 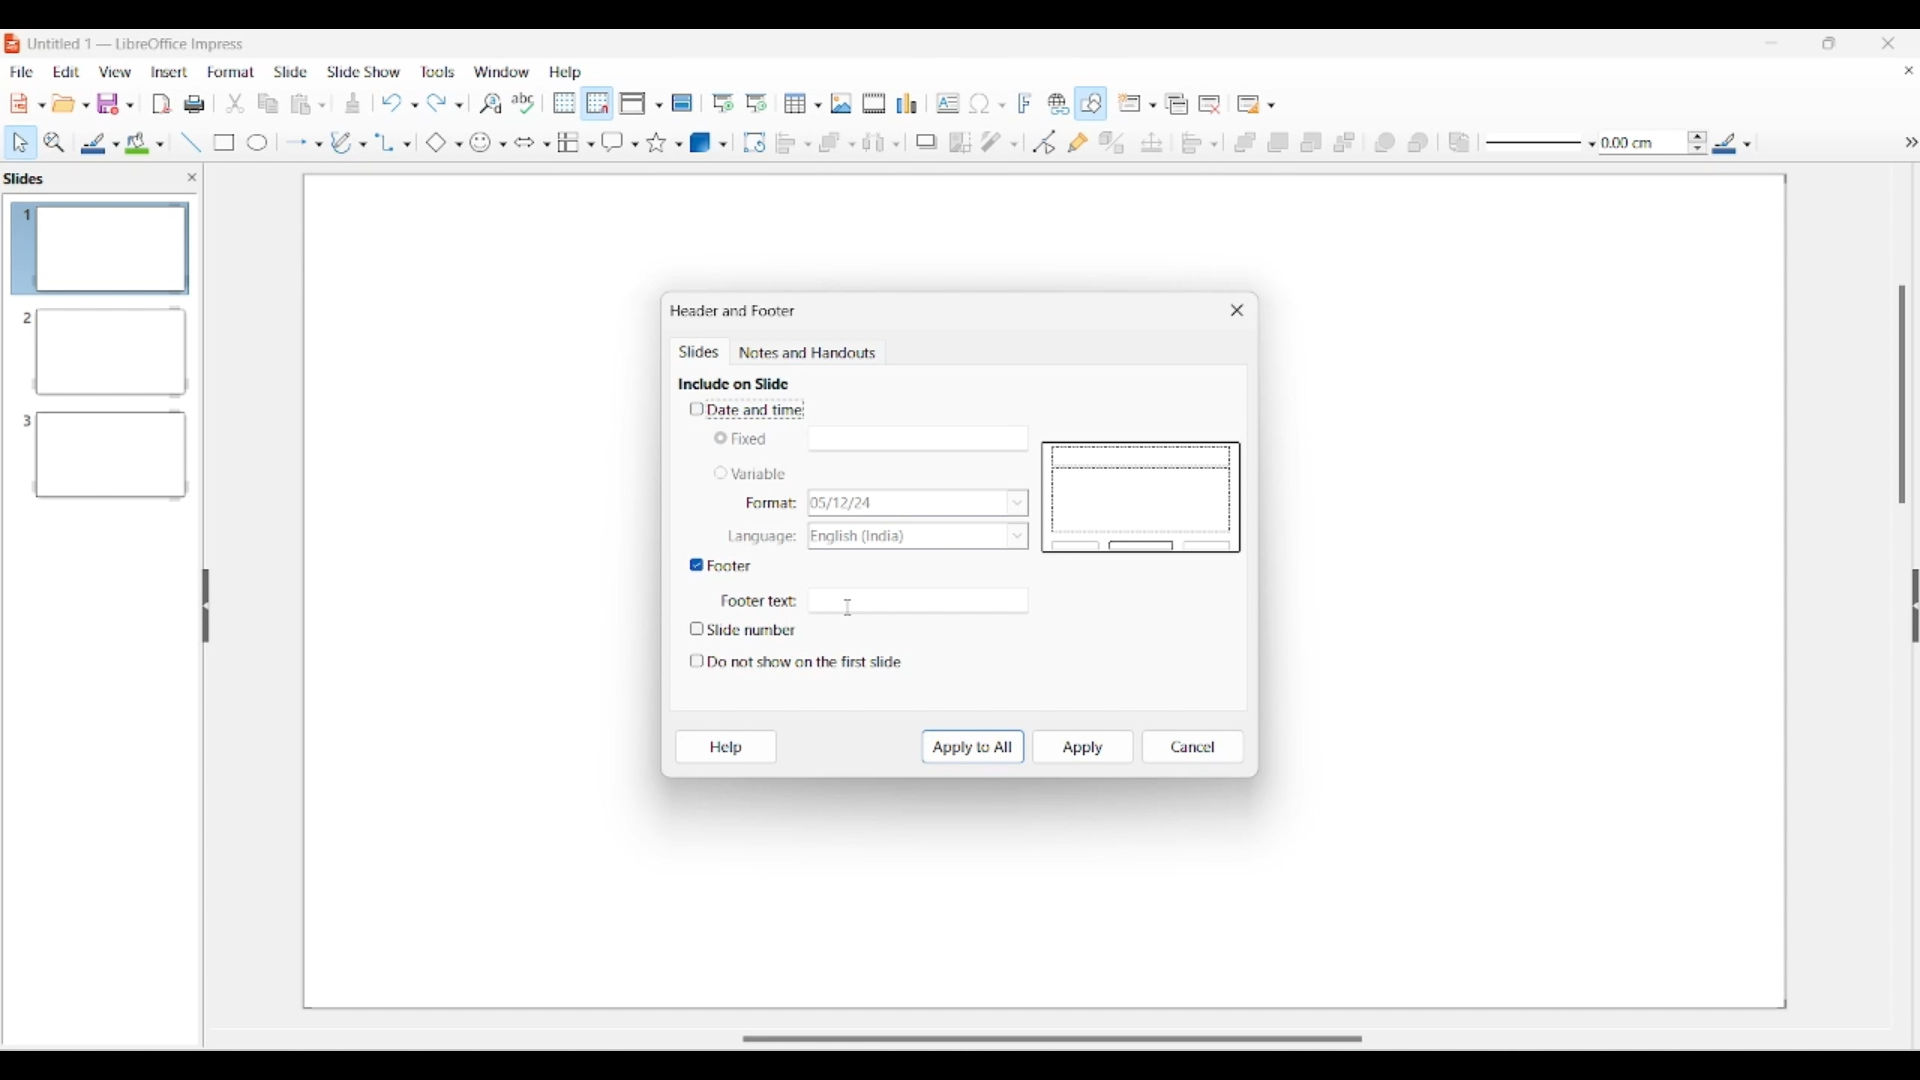 I want to click on Display view options, so click(x=642, y=103).